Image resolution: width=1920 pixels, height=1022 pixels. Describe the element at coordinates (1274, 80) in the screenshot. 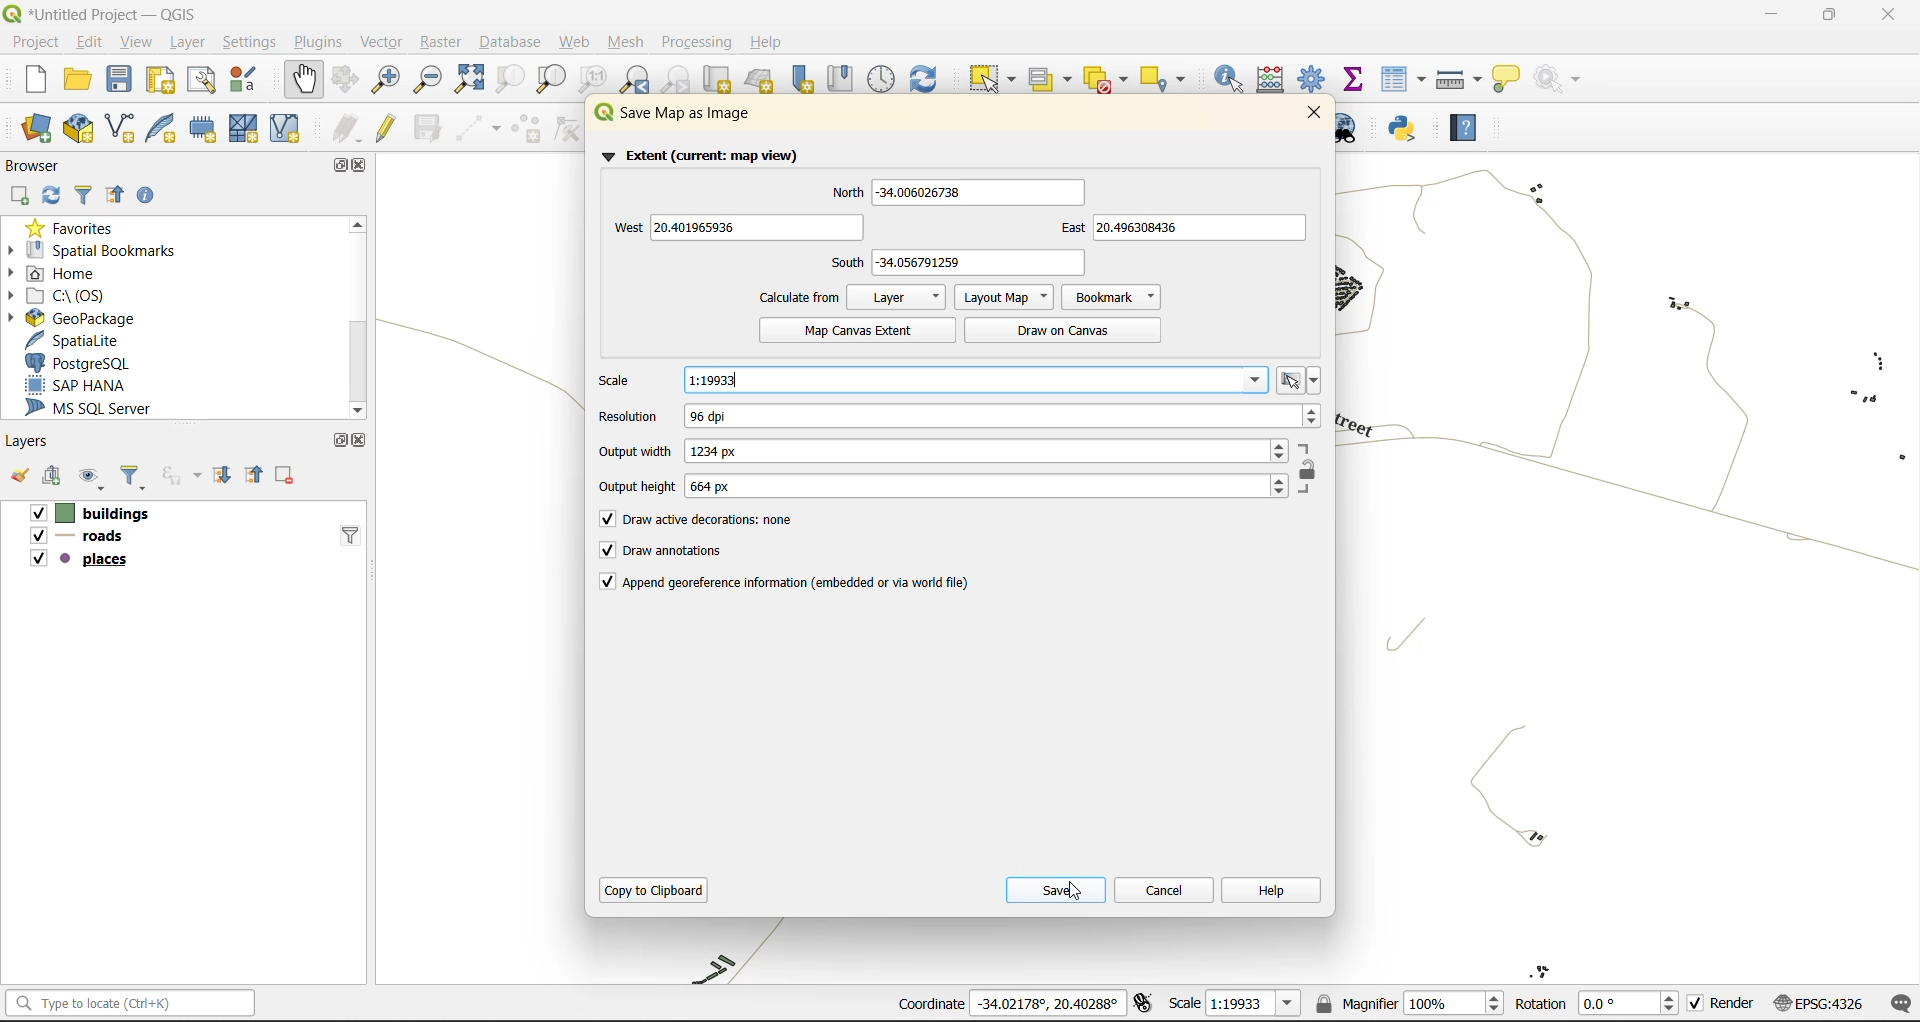

I see `calculator` at that location.